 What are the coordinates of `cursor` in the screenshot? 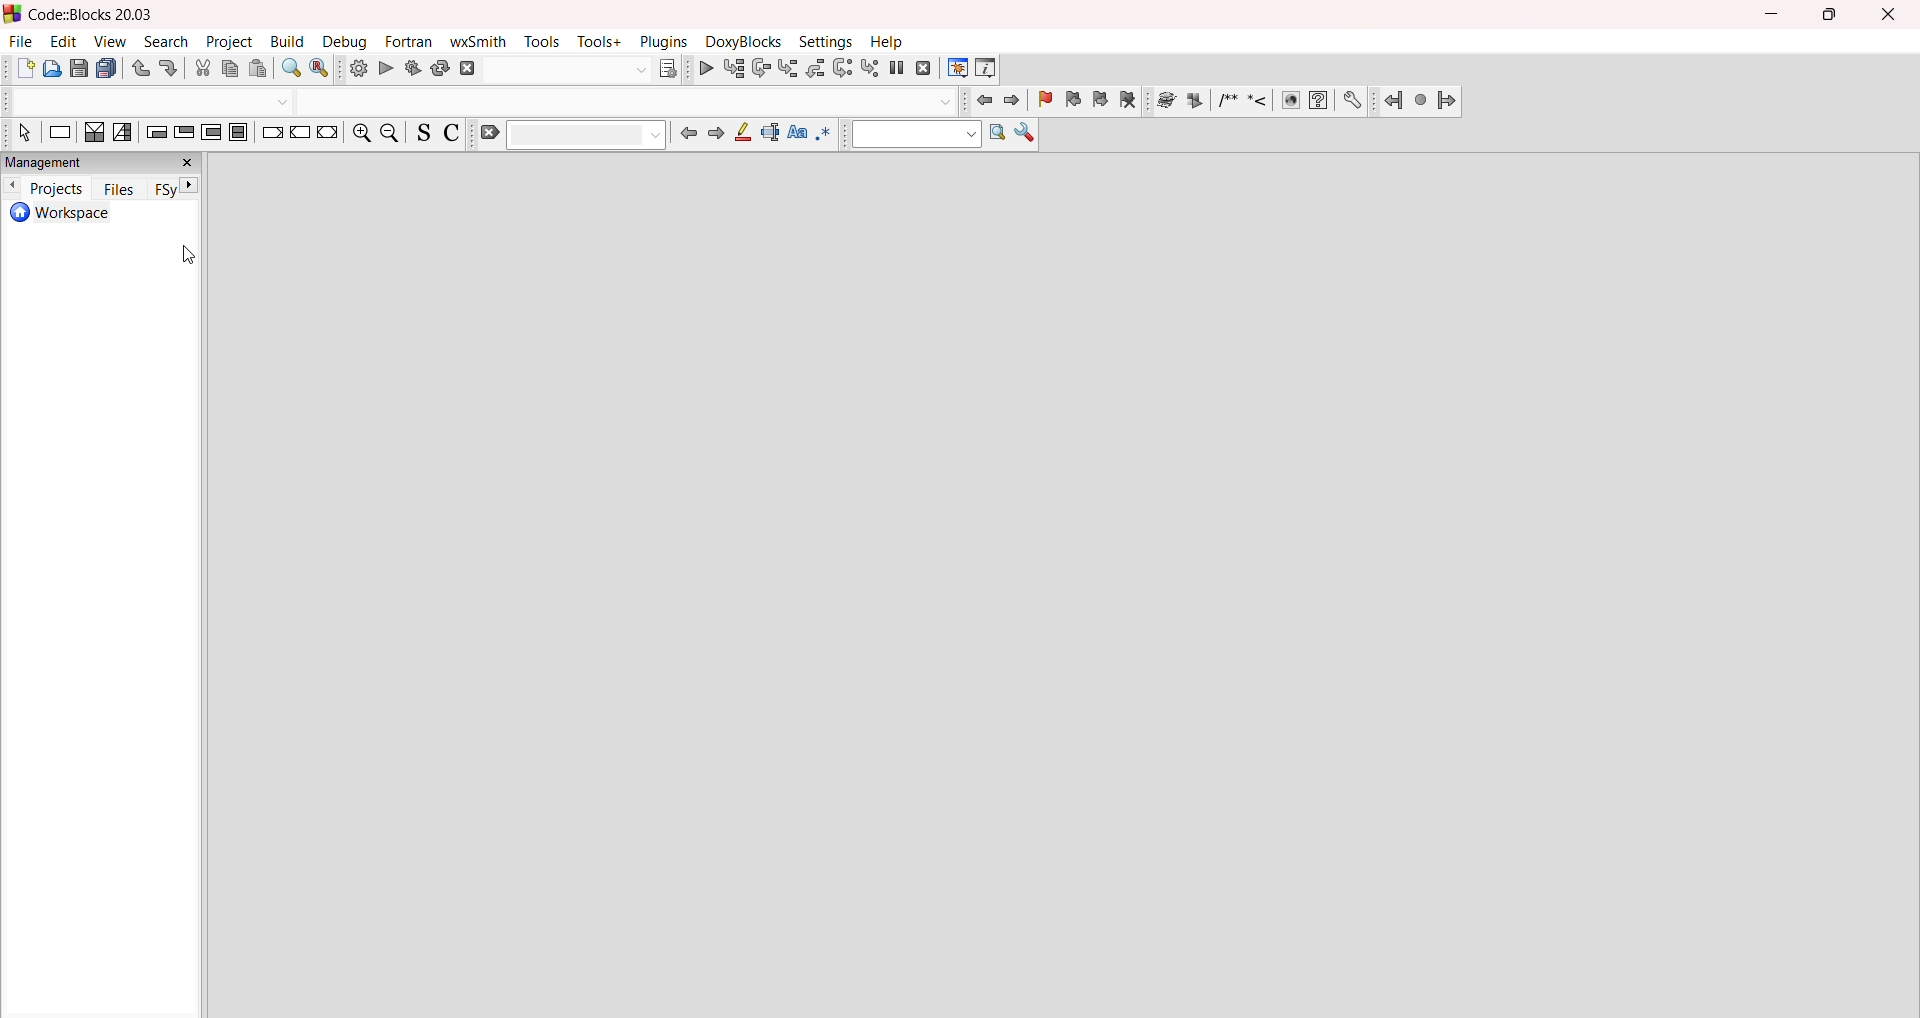 It's located at (190, 255).